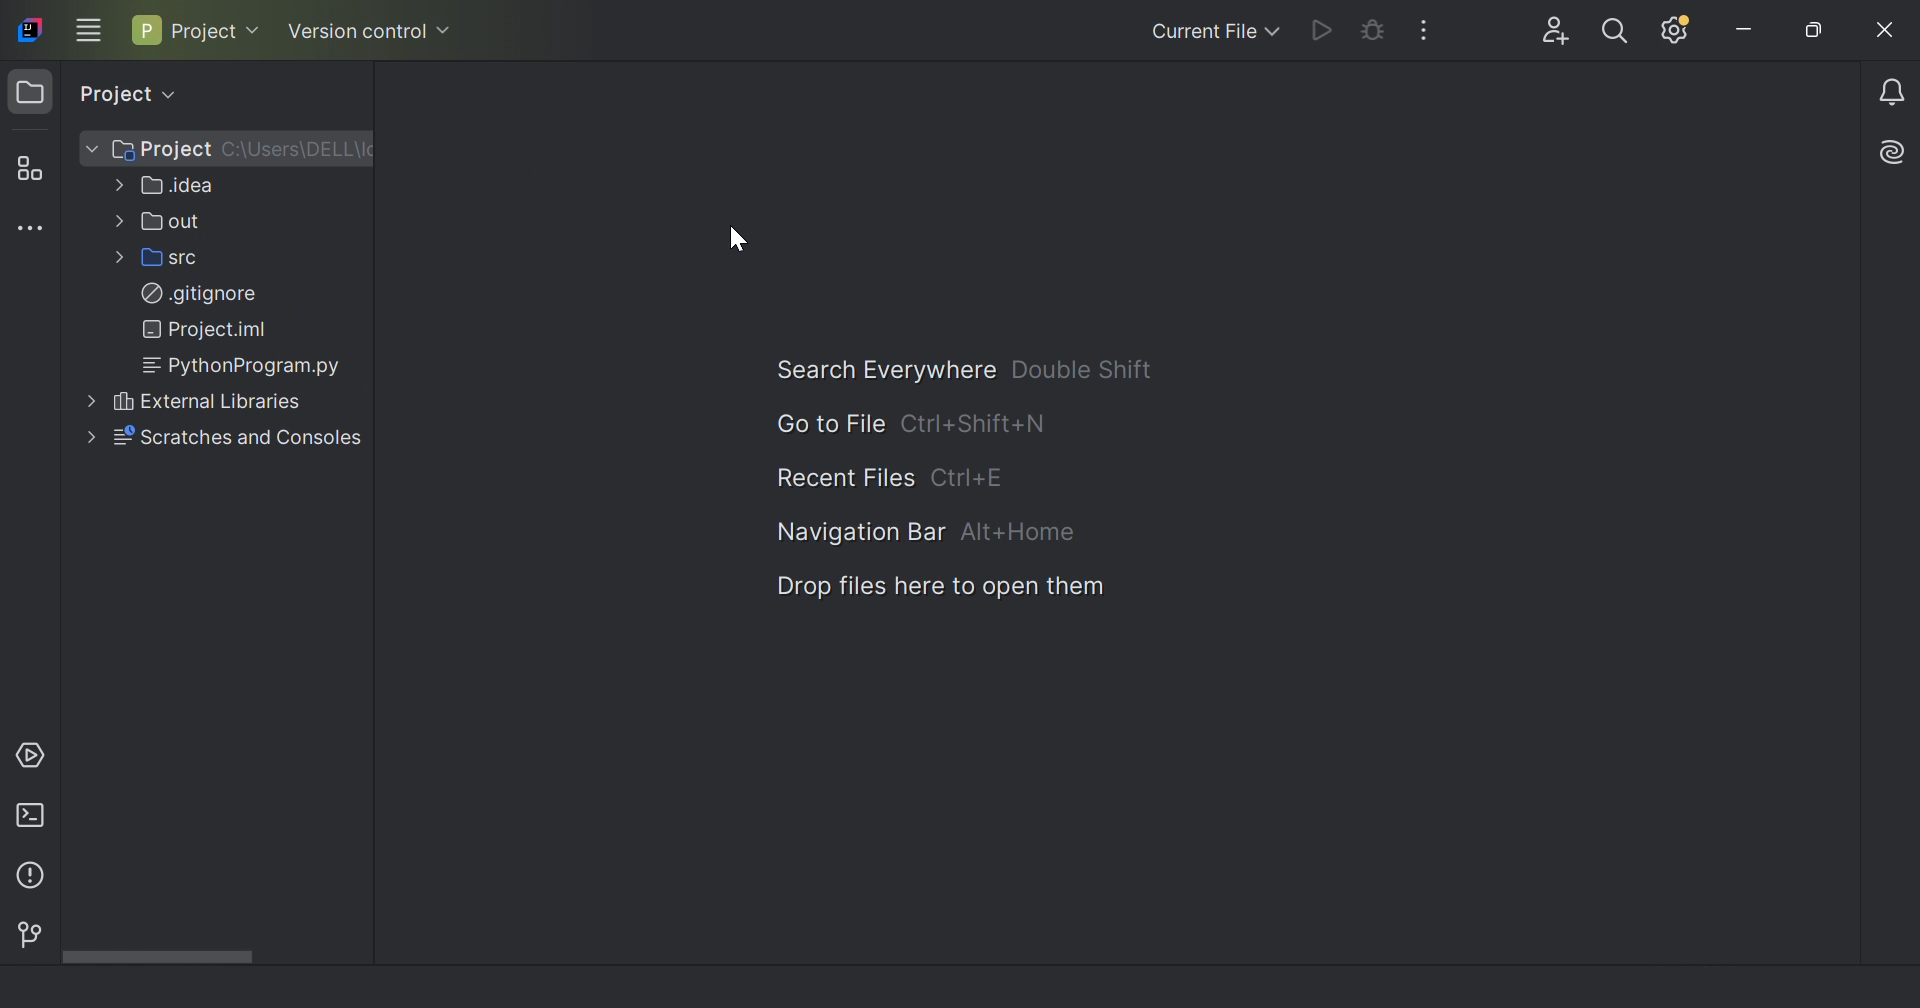  Describe the element at coordinates (977, 476) in the screenshot. I see `Ctrl+E` at that location.